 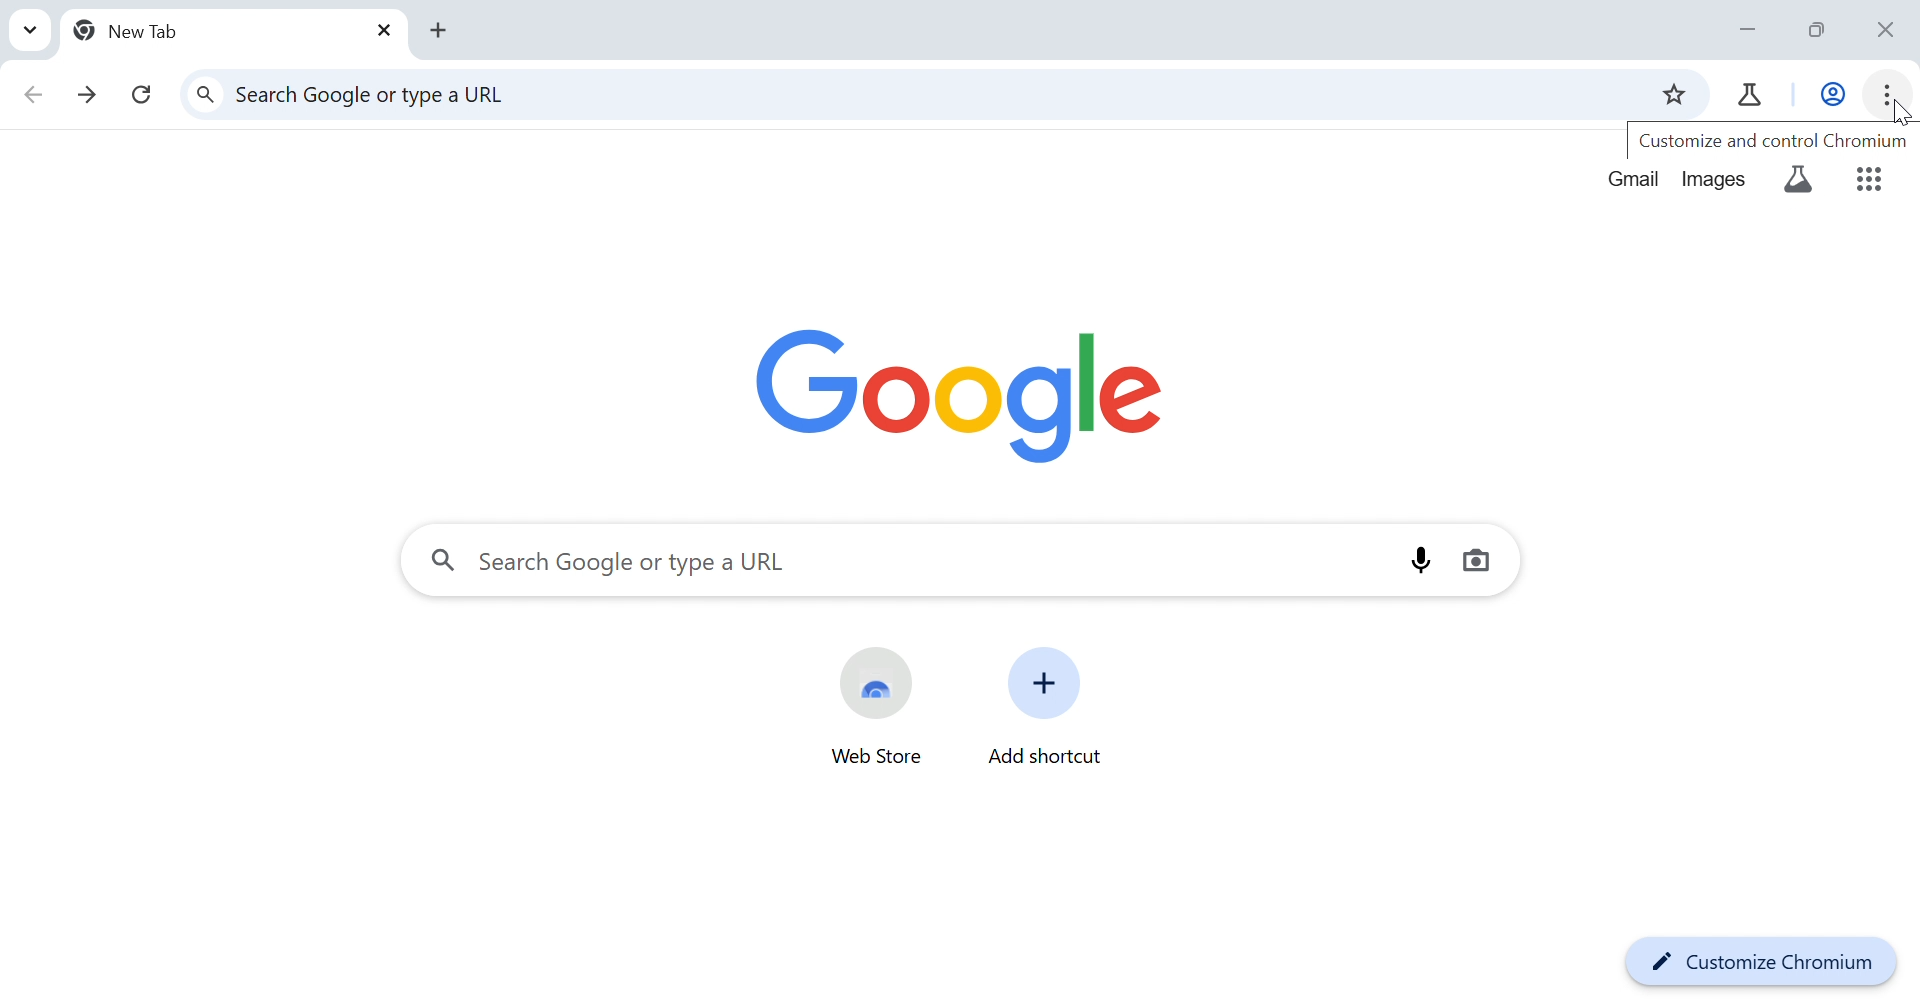 I want to click on Customize and control Chromium, so click(x=1777, y=143).